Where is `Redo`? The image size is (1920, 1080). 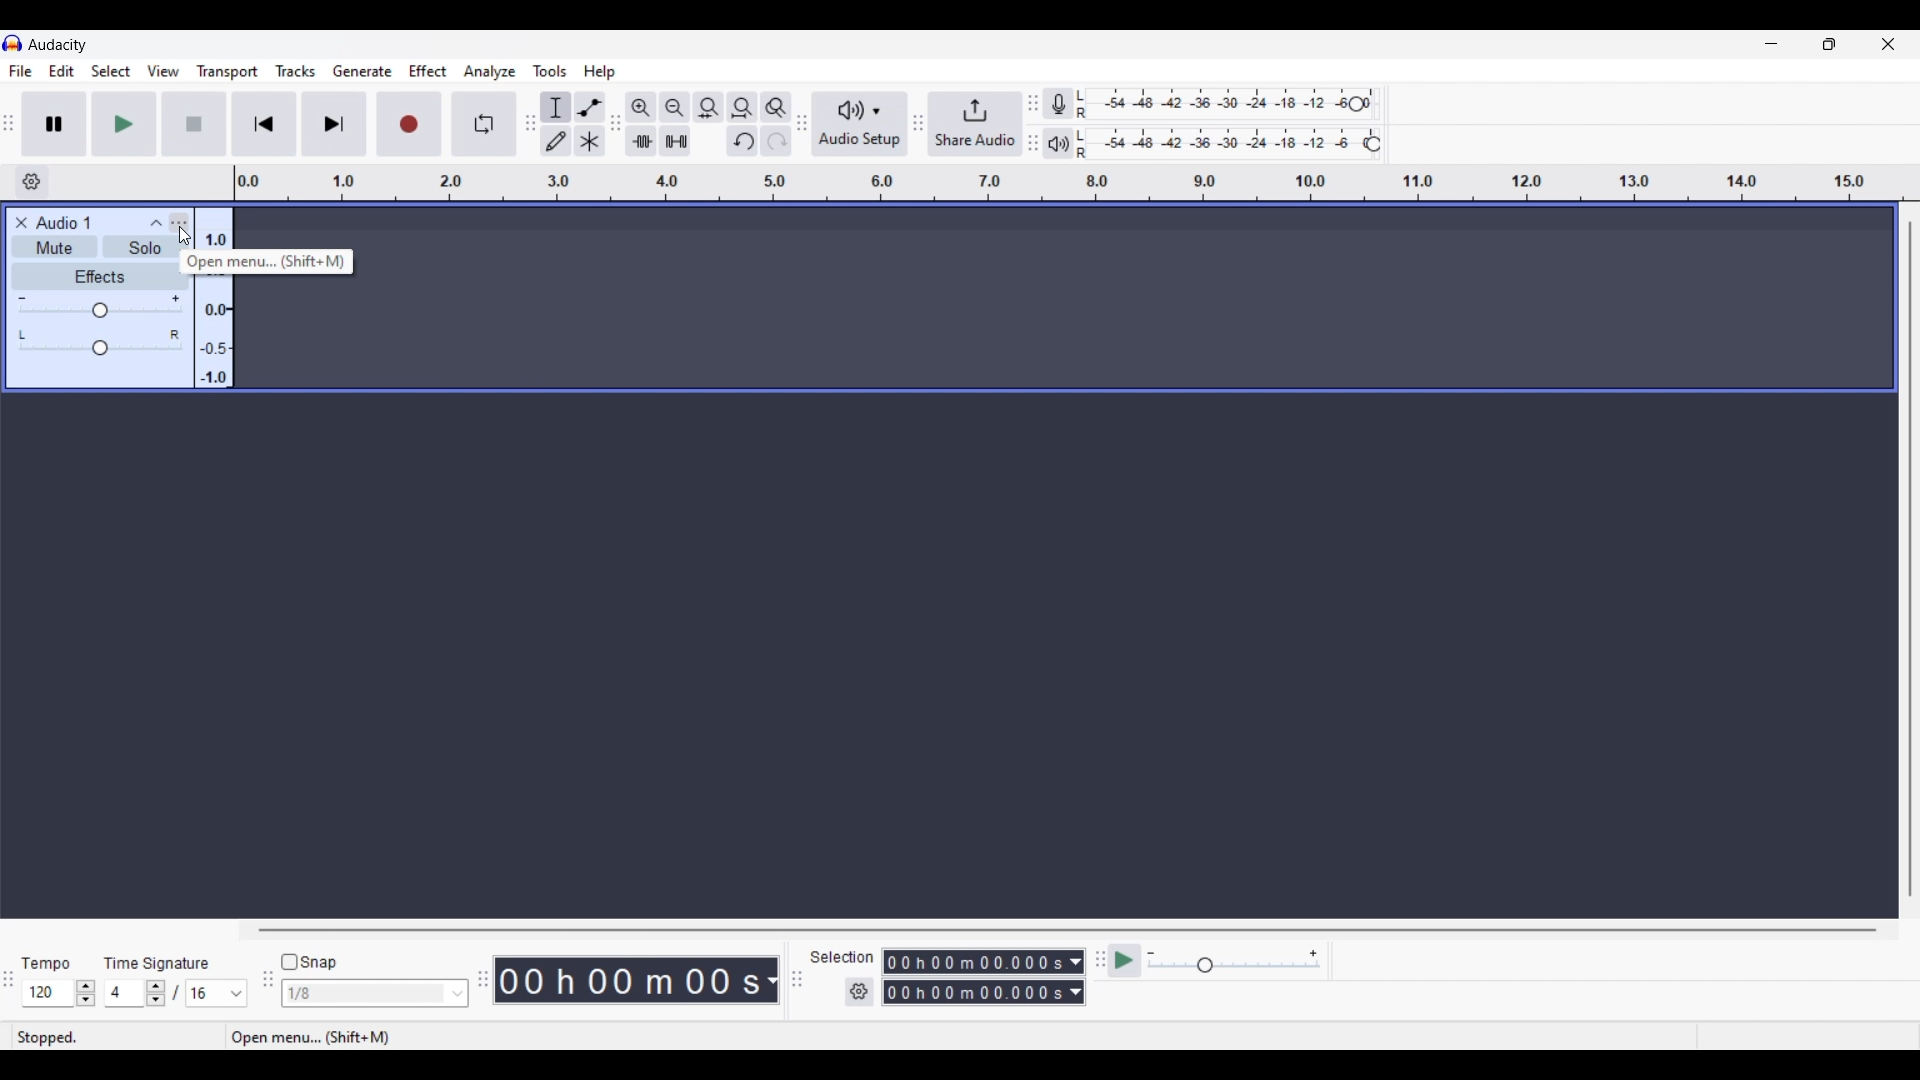
Redo is located at coordinates (775, 140).